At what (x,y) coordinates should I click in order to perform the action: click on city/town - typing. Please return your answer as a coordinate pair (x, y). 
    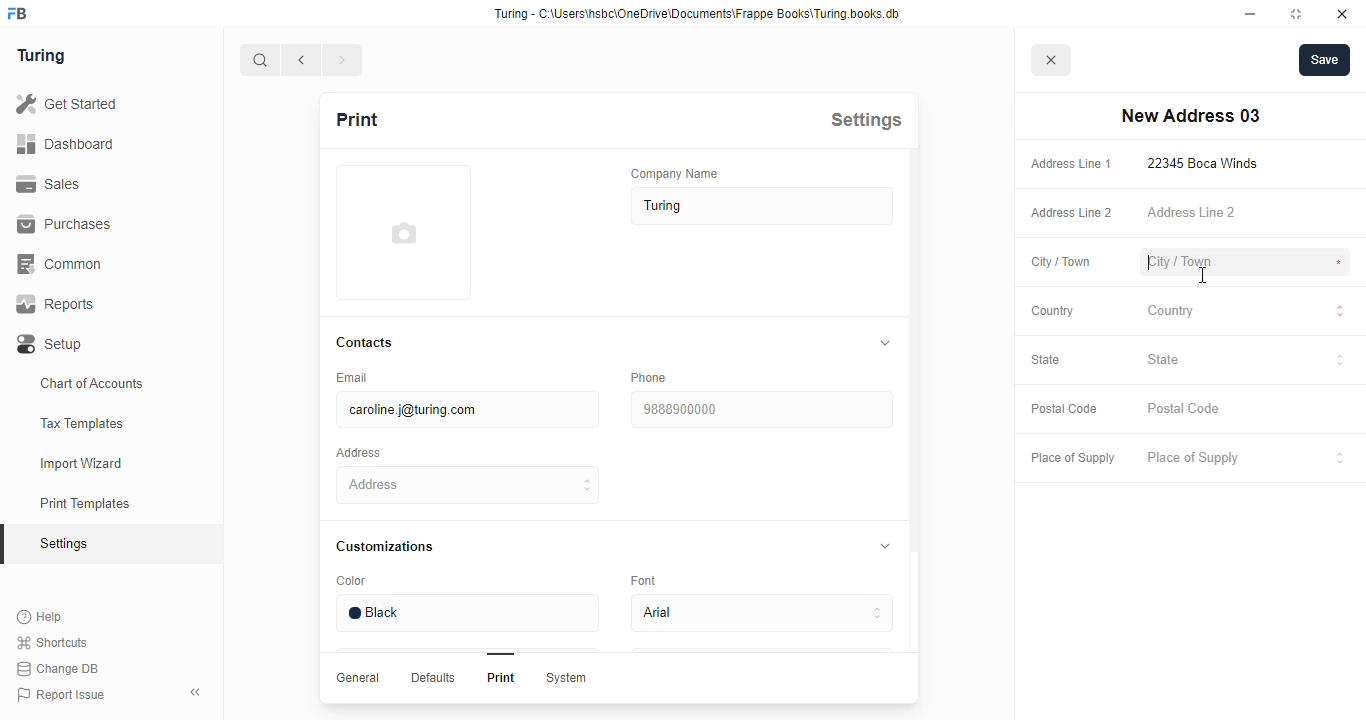
    Looking at the image, I should click on (1180, 263).